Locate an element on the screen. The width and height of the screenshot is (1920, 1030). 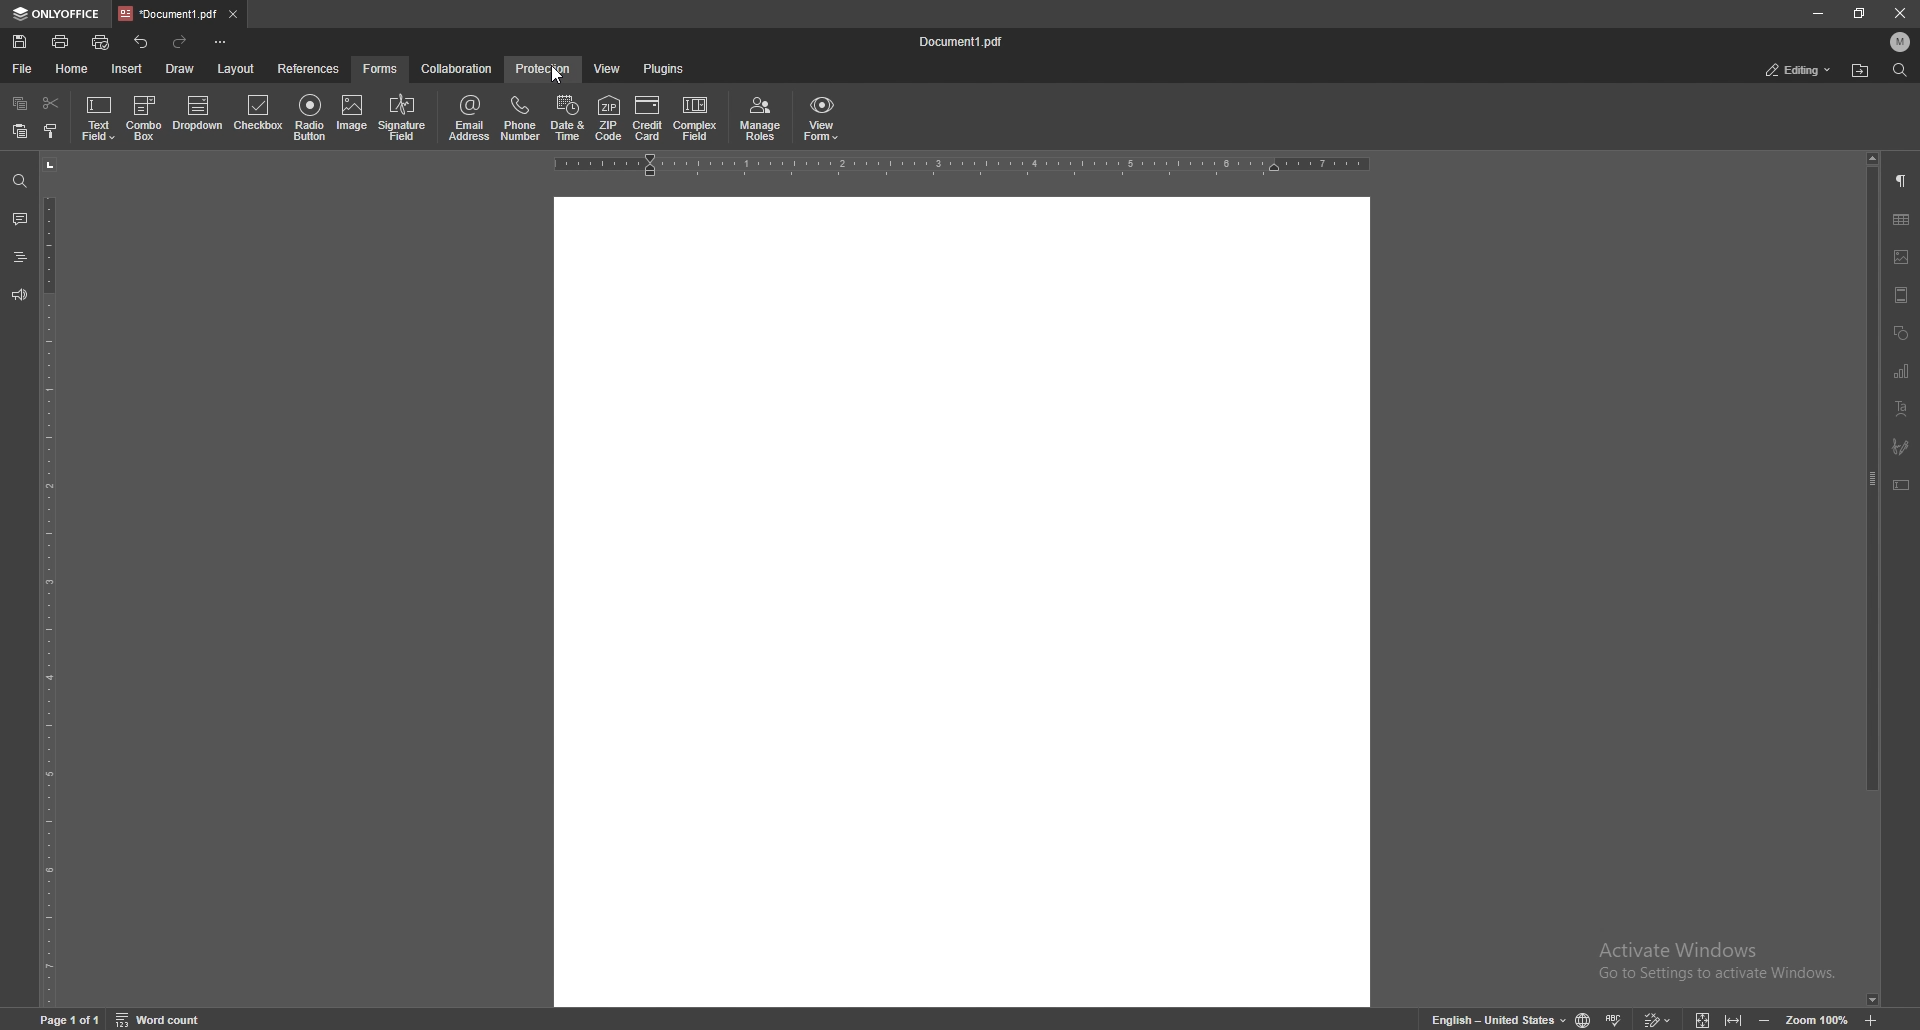
copy style is located at coordinates (52, 131).